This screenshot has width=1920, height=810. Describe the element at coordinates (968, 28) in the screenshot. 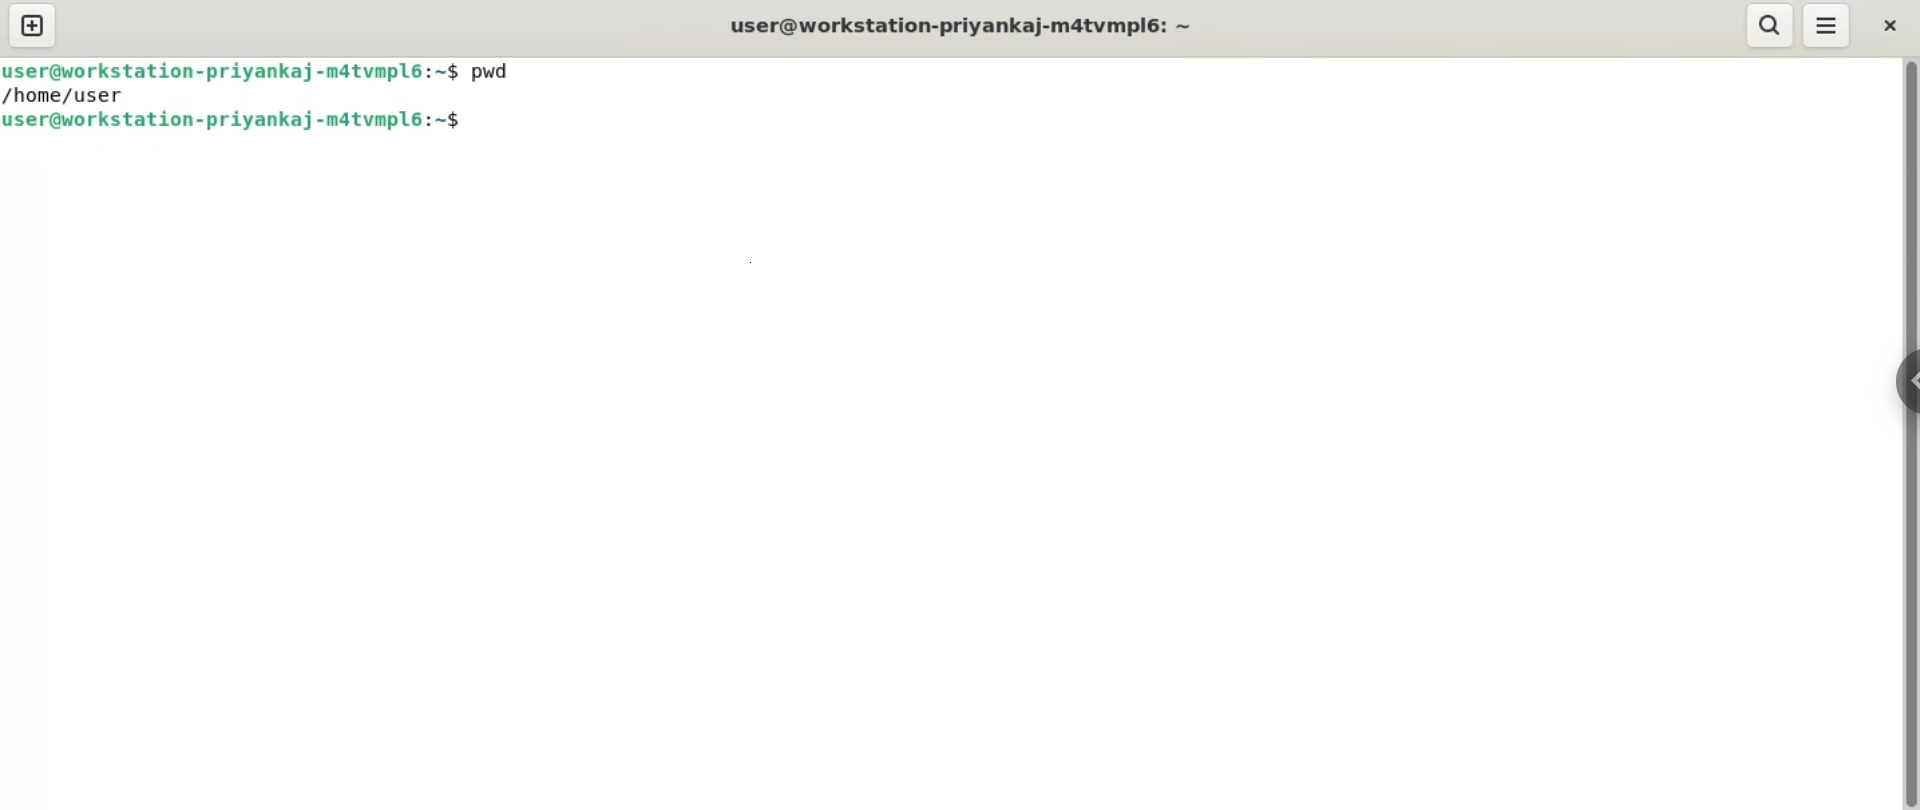

I see `user@workstation-priyanka-m4tvmpl6:~` at that location.